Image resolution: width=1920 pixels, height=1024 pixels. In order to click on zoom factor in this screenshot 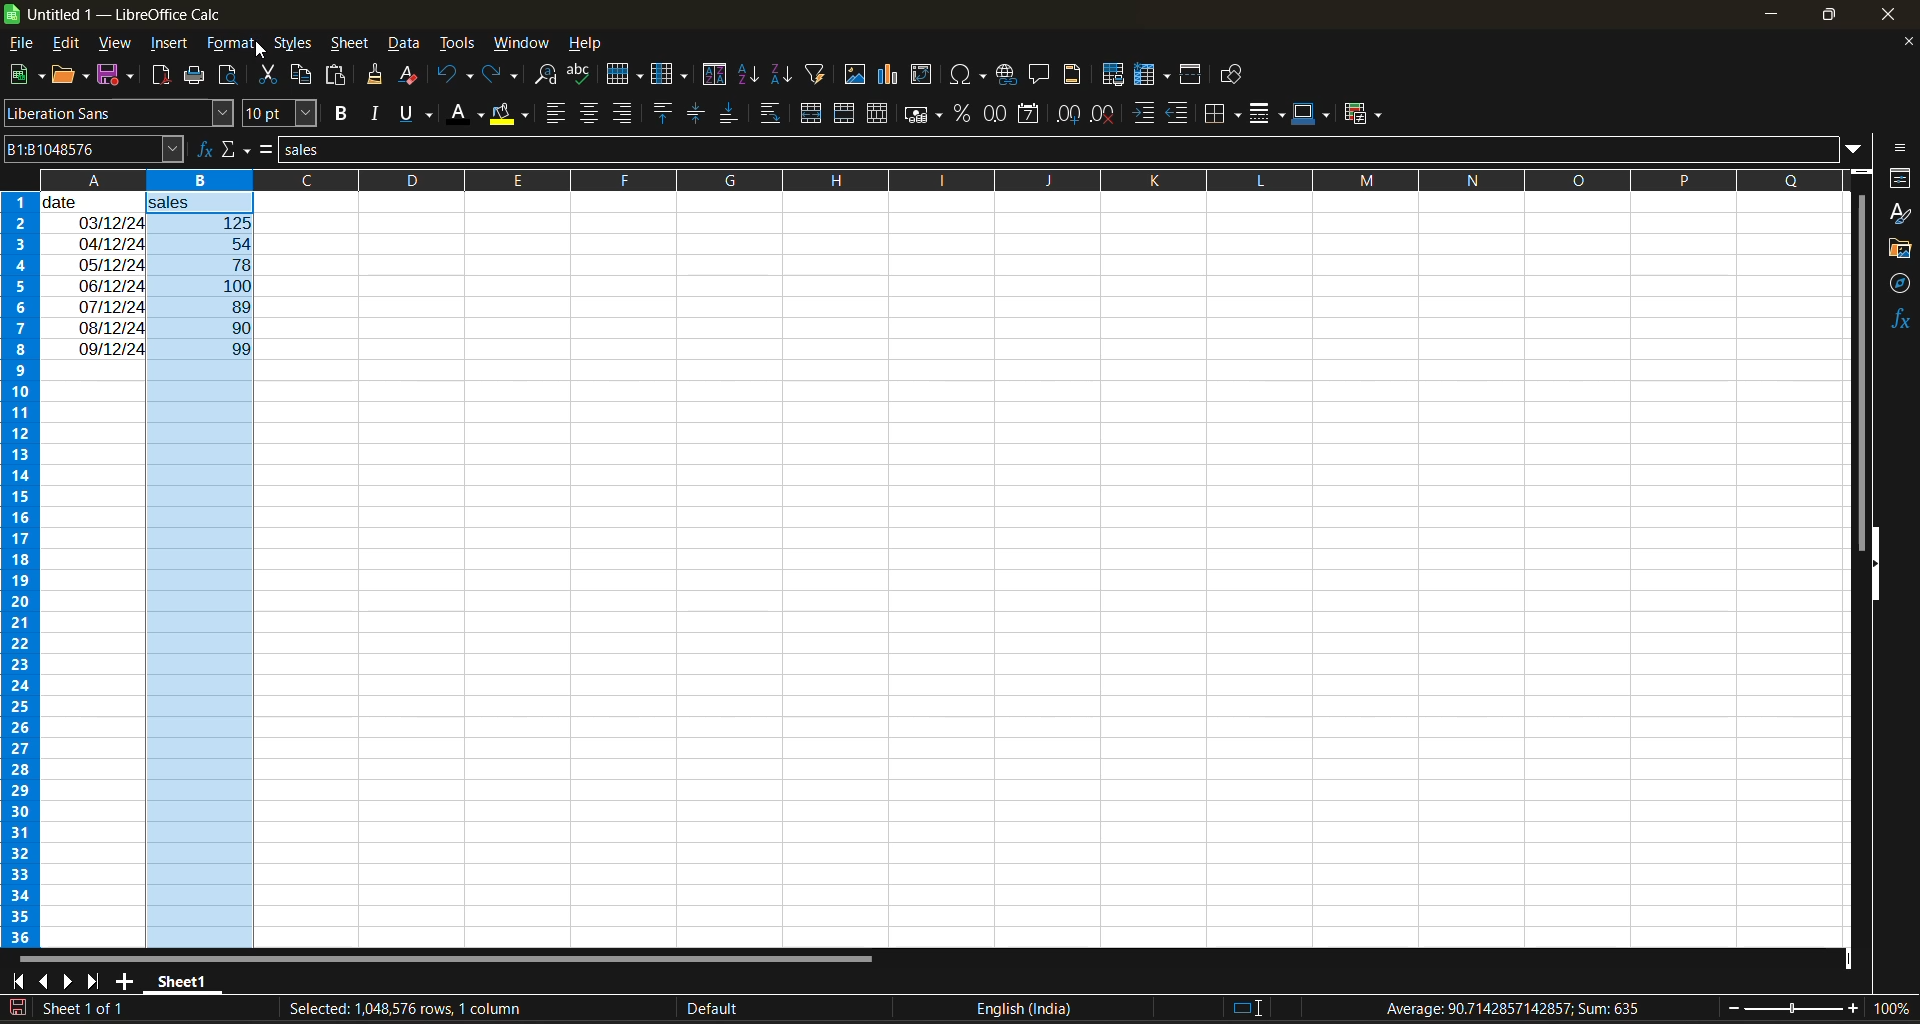, I will do `click(1888, 1010)`.